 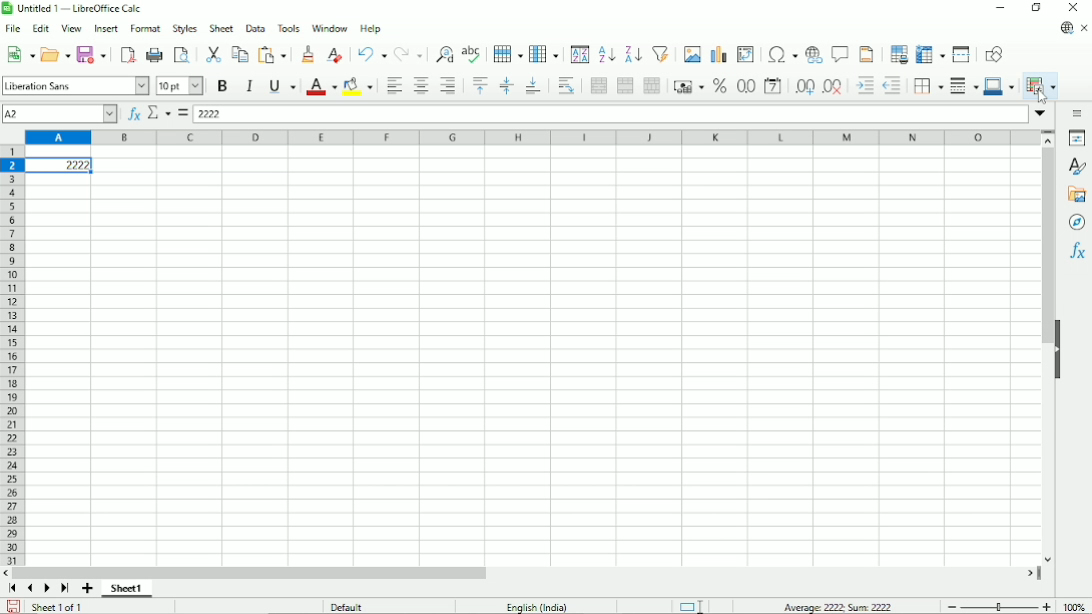 I want to click on Help, so click(x=371, y=29).